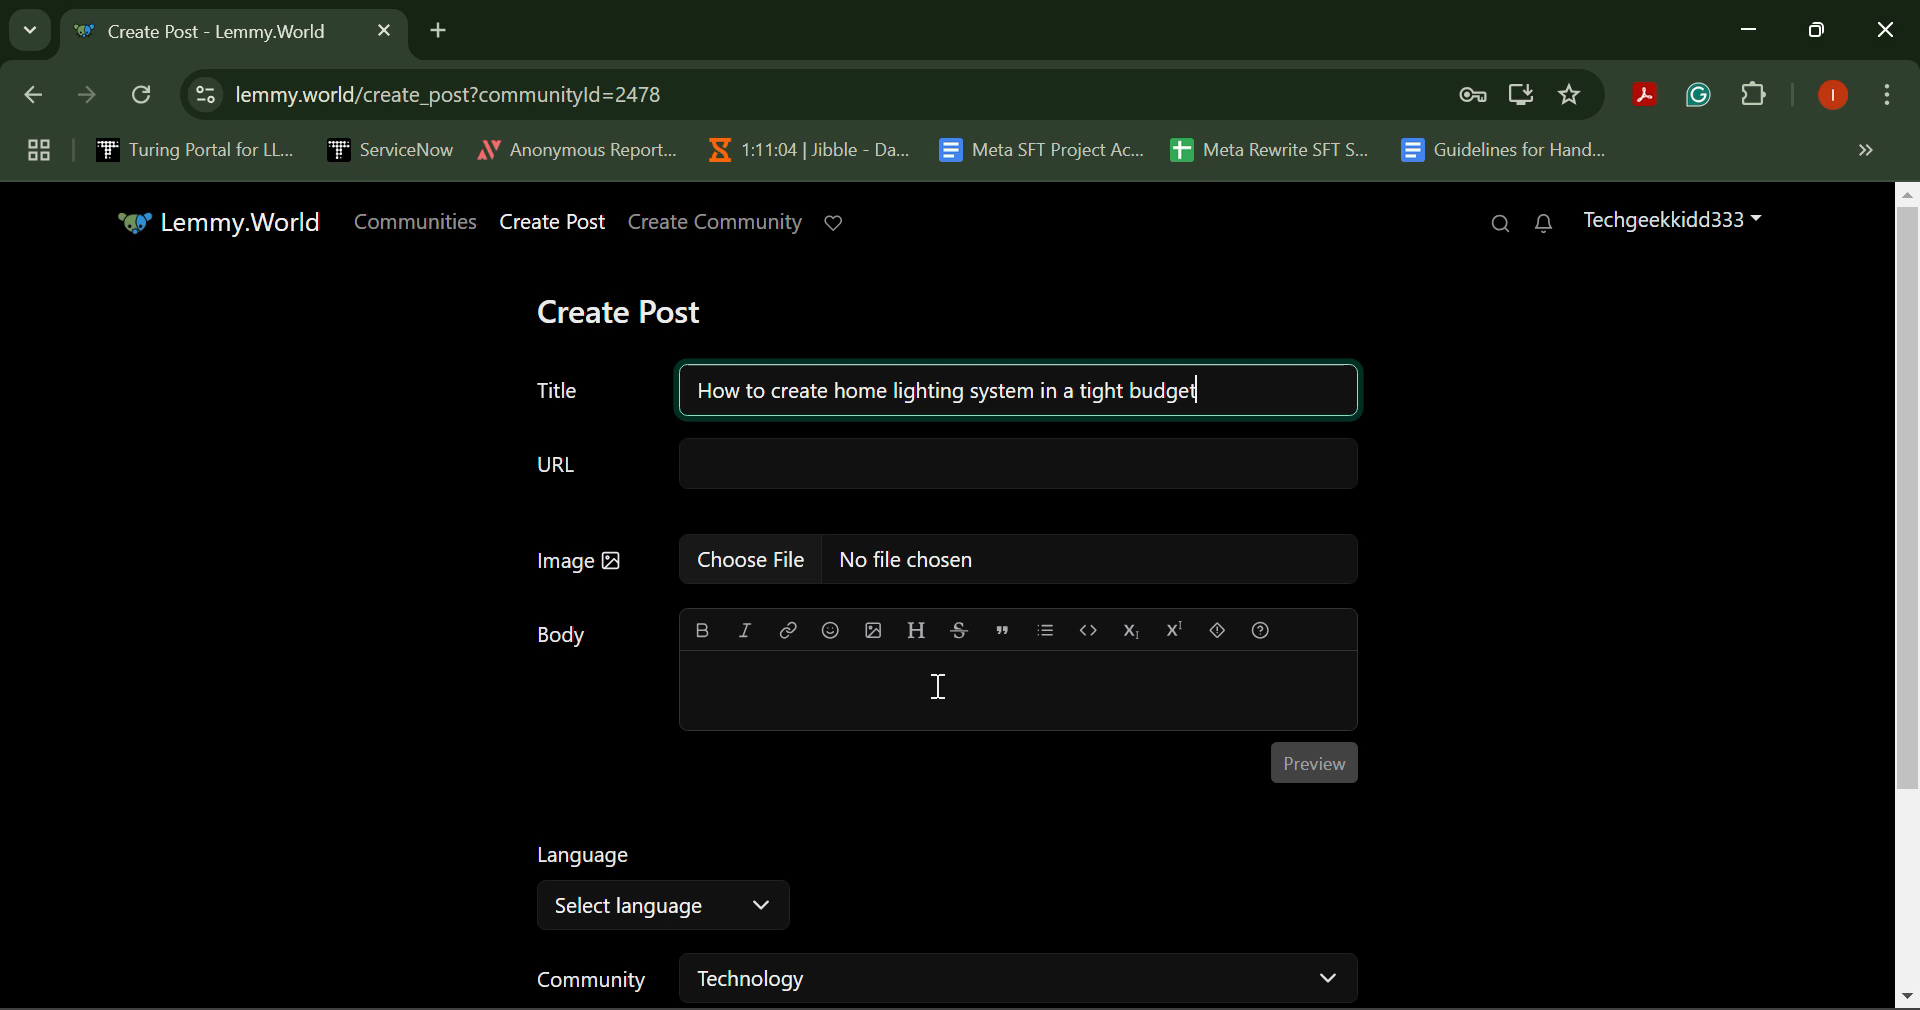 This screenshot has height=1010, width=1920. Describe the element at coordinates (1500, 225) in the screenshot. I see `Search` at that location.